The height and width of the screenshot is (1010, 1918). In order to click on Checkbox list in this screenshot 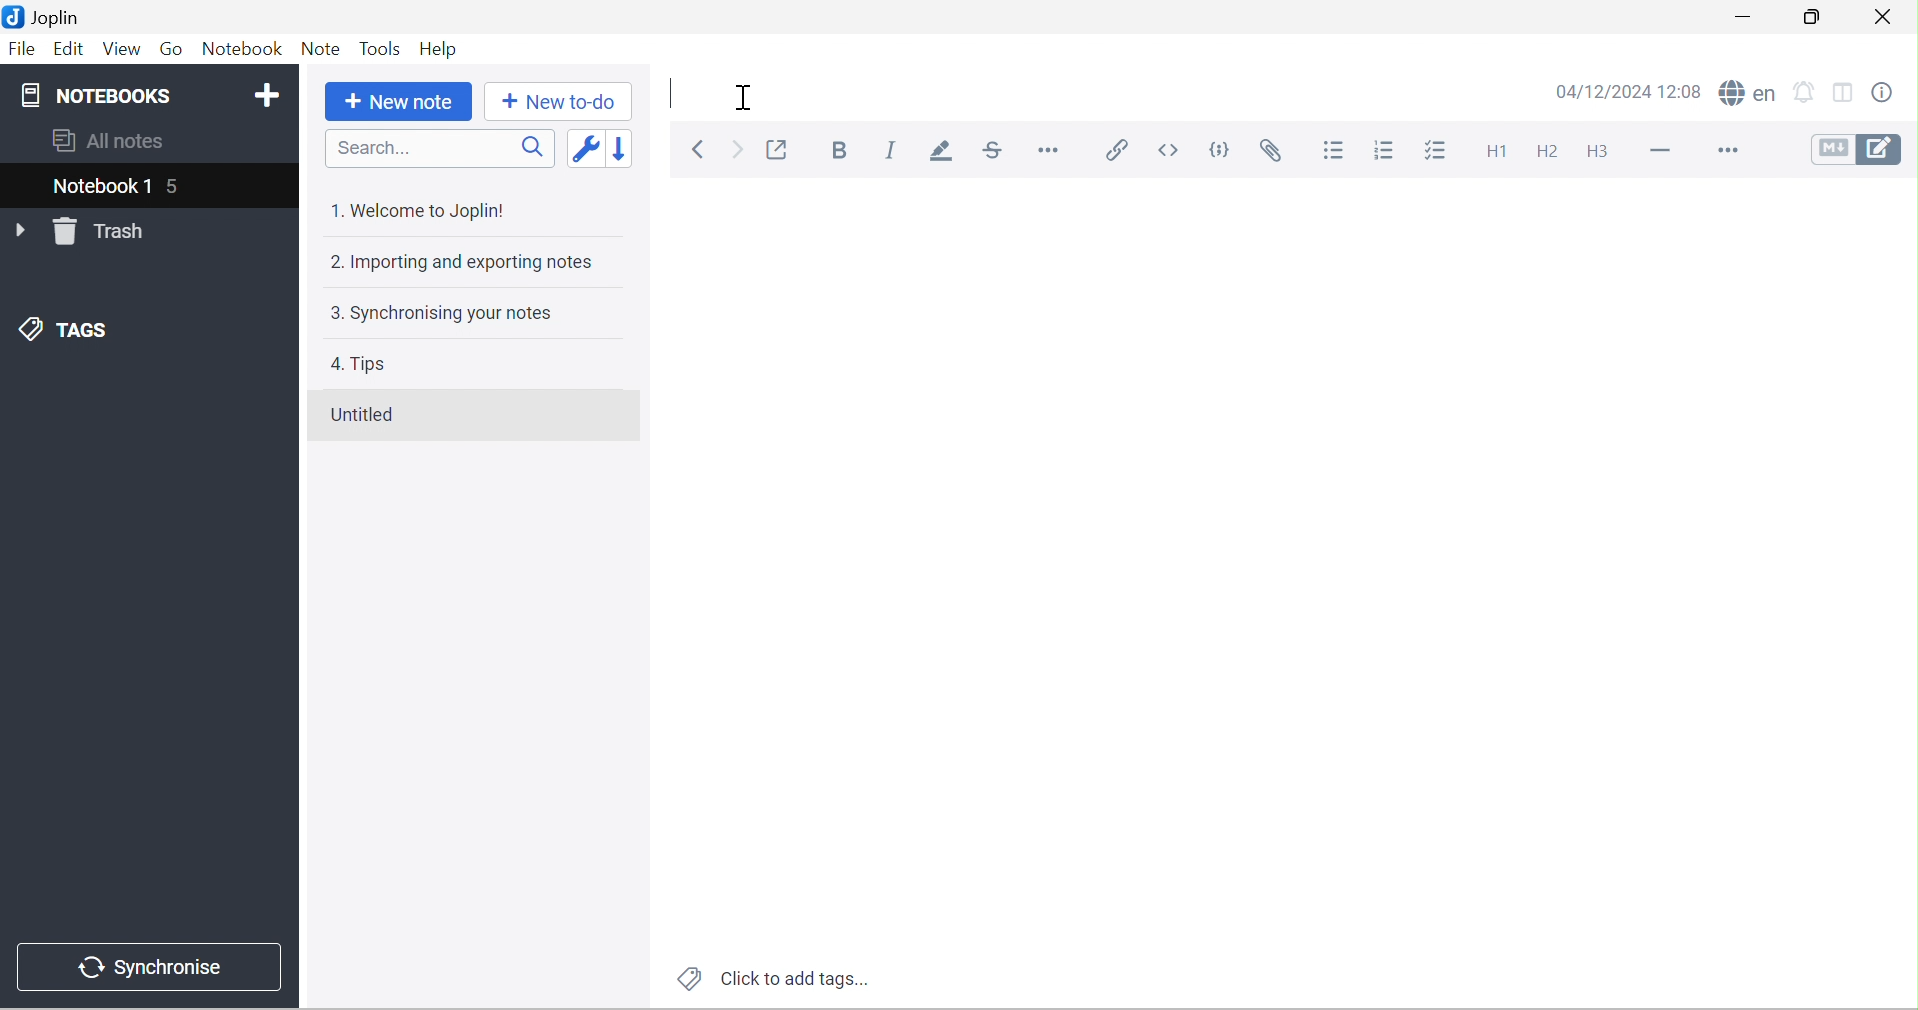, I will do `click(1433, 150)`.